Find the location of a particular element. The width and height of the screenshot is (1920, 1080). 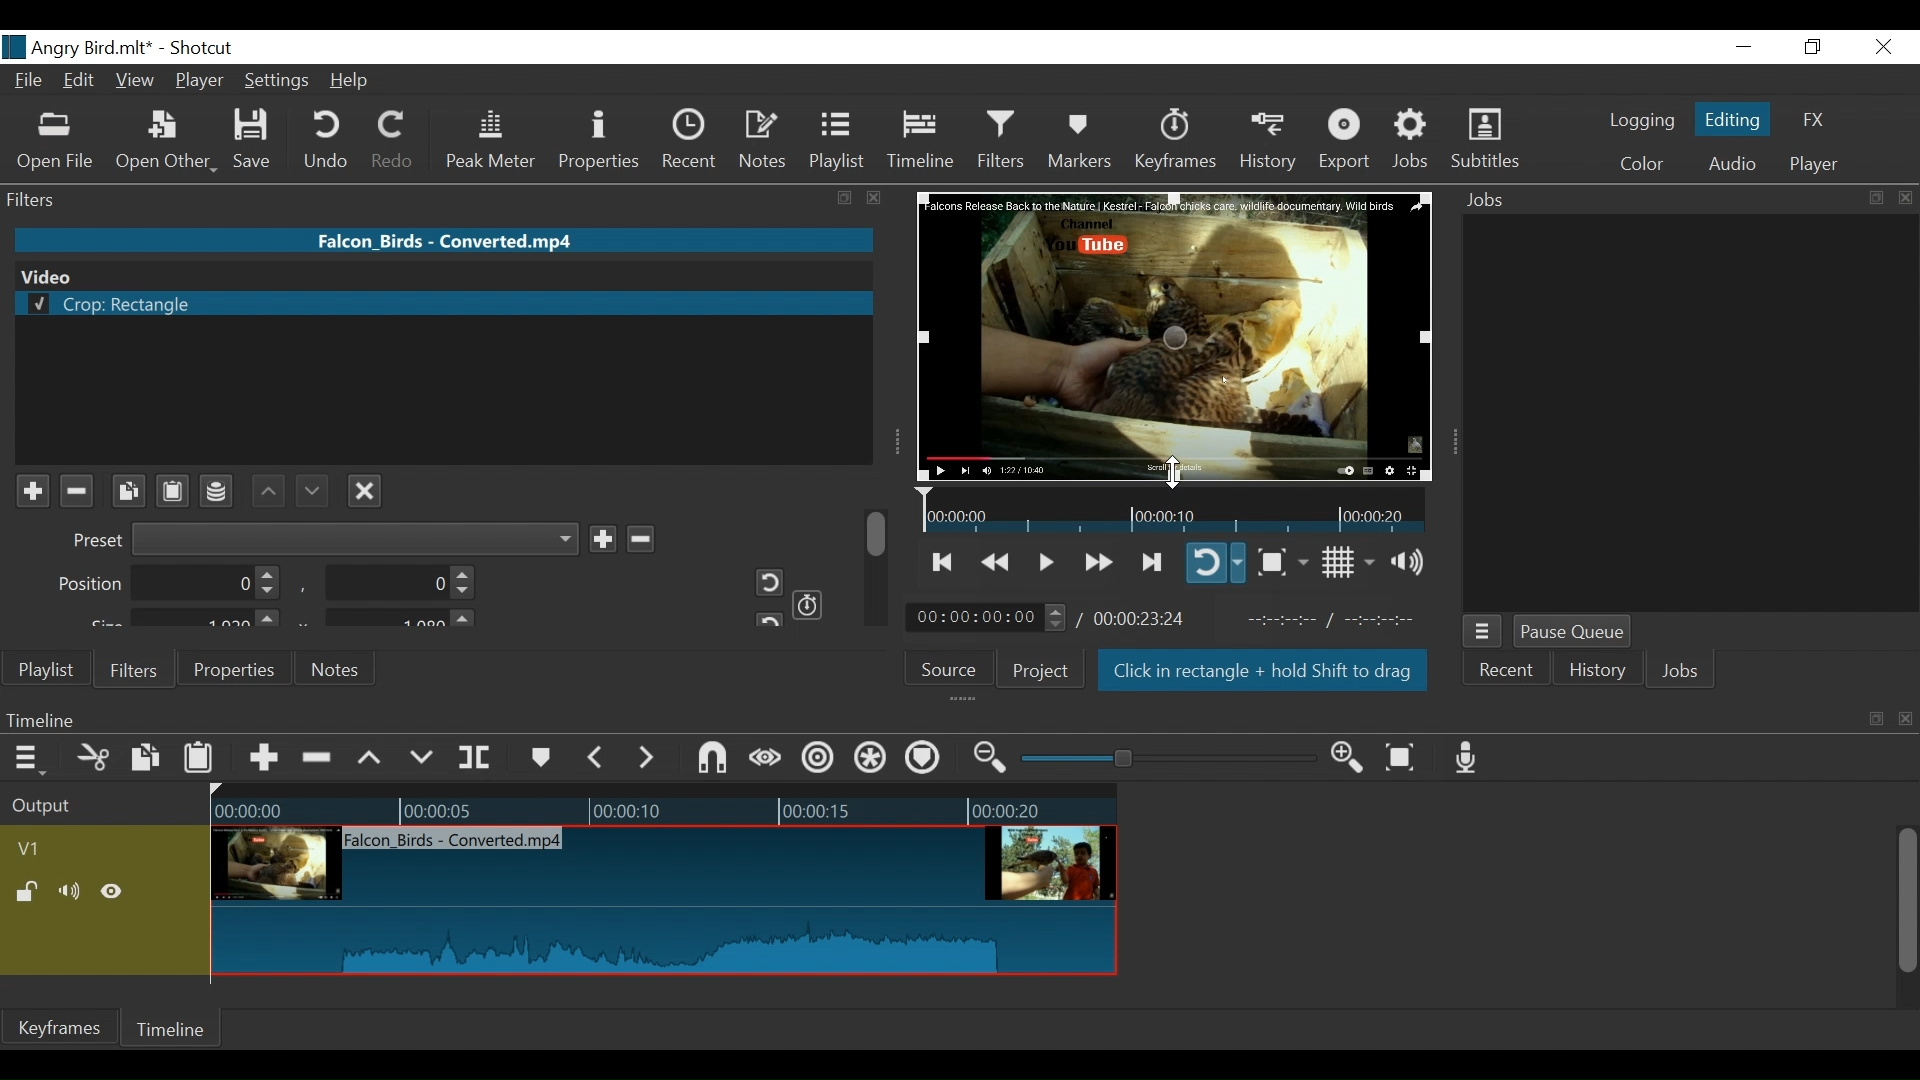

Ripple all tracks is located at coordinates (922, 760).